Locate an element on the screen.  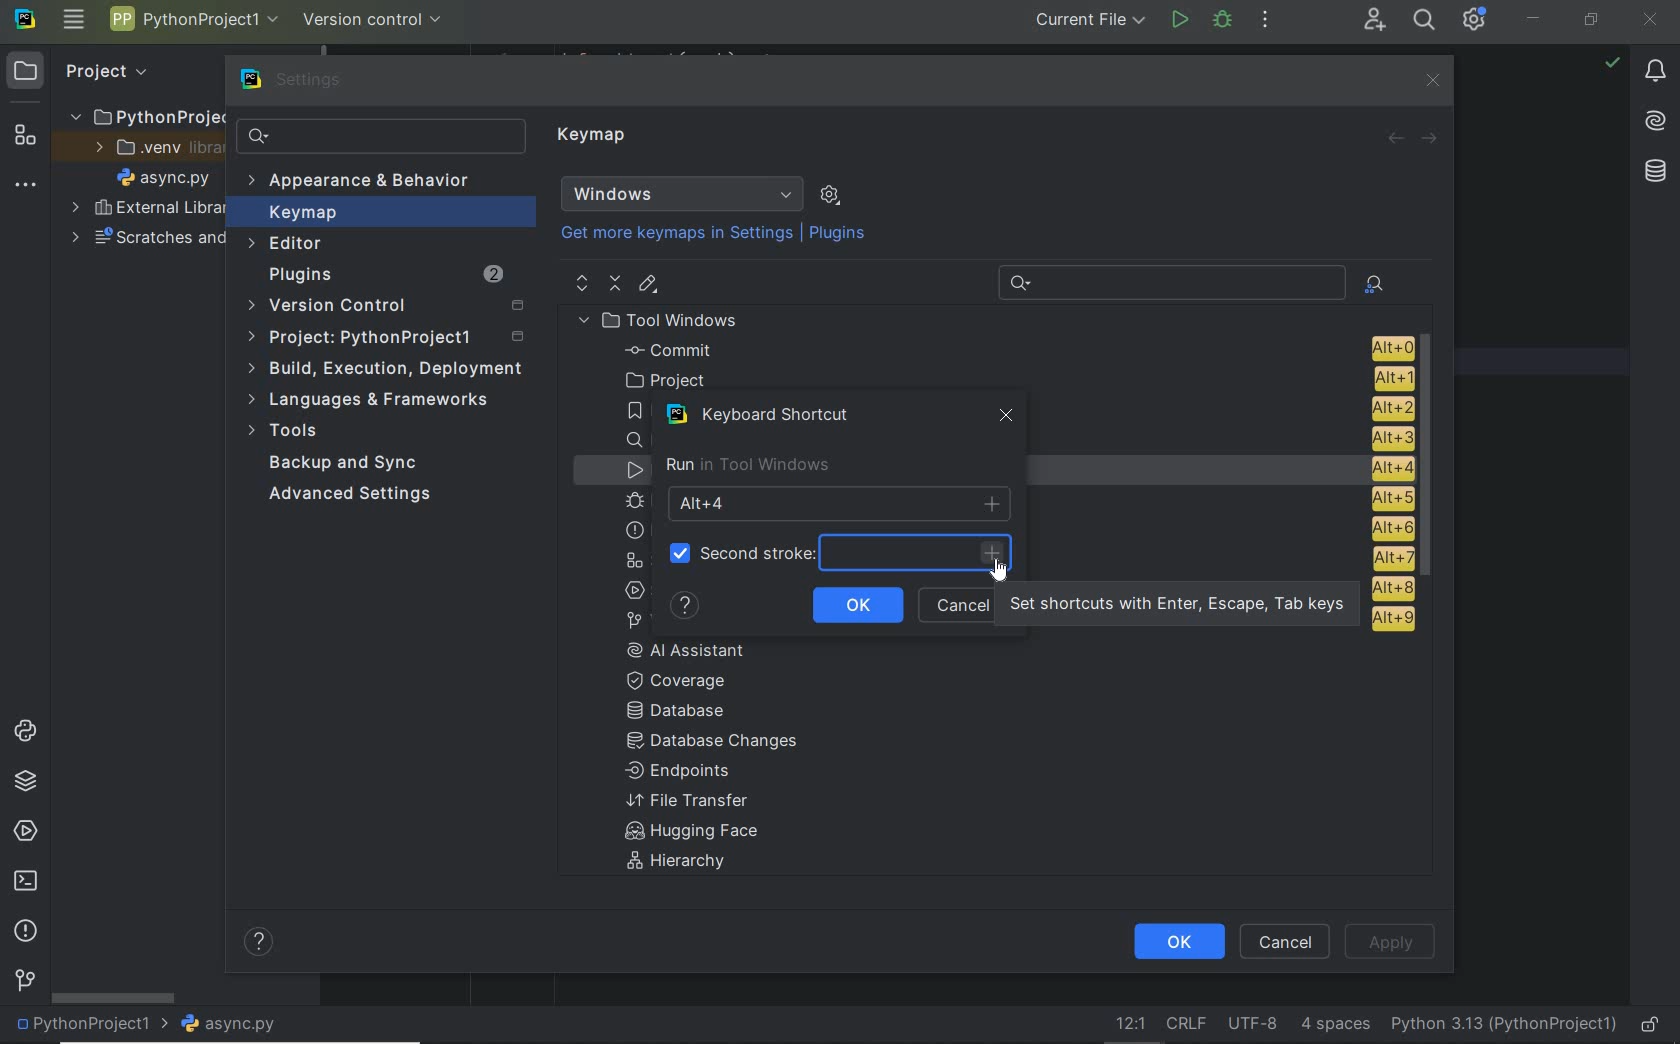
Debug is located at coordinates (1223, 21).